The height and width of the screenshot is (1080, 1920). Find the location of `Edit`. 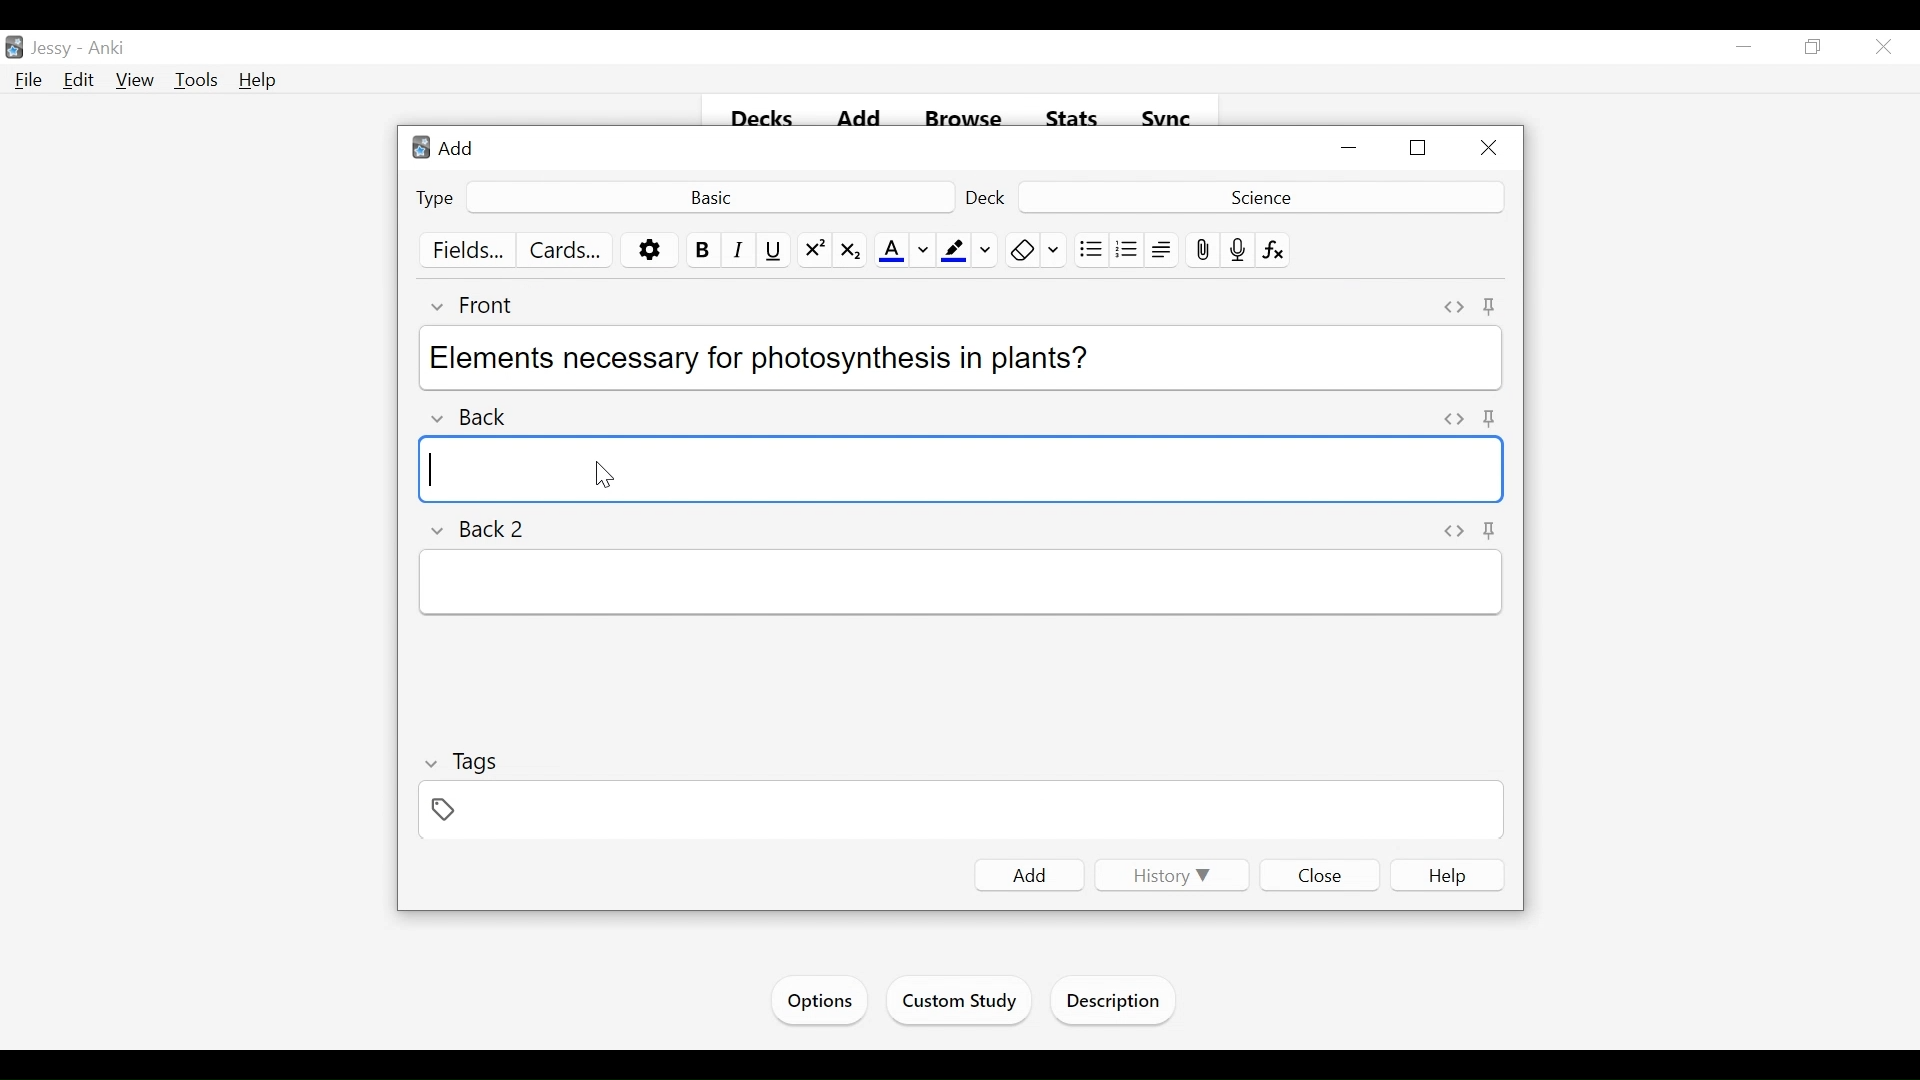

Edit is located at coordinates (79, 79).